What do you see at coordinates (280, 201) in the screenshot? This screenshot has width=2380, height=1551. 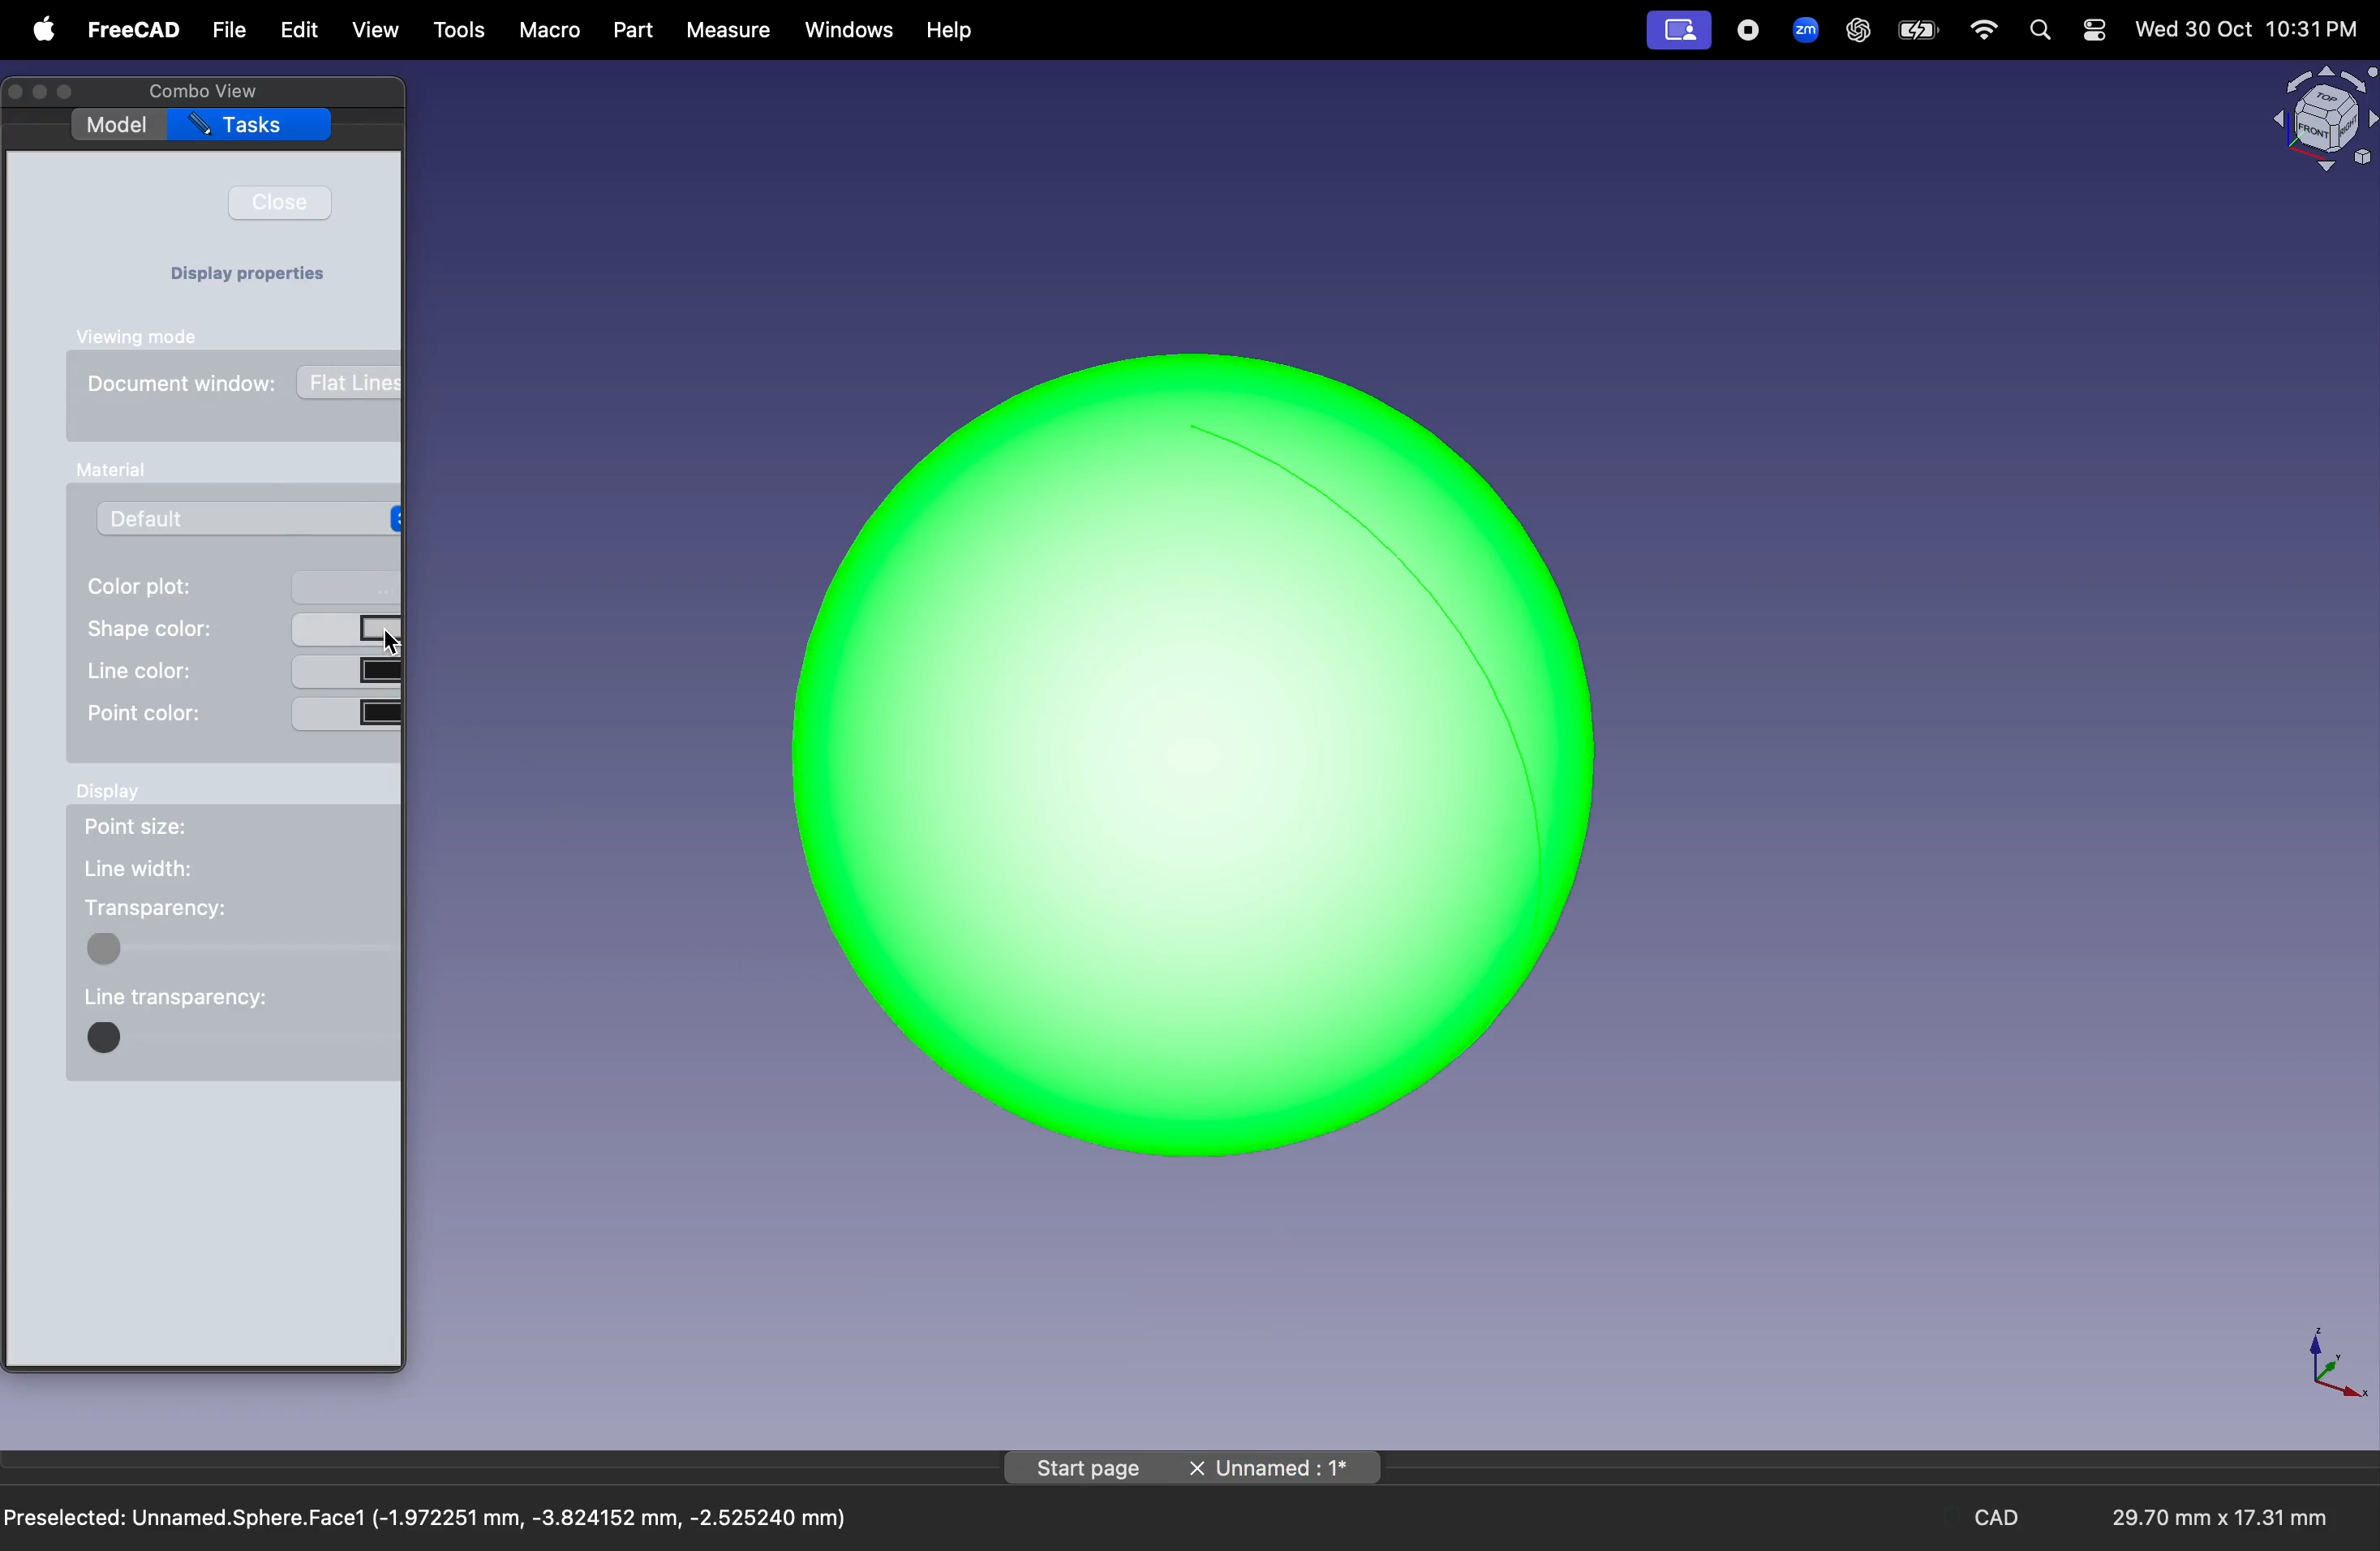 I see `close` at bounding box center [280, 201].